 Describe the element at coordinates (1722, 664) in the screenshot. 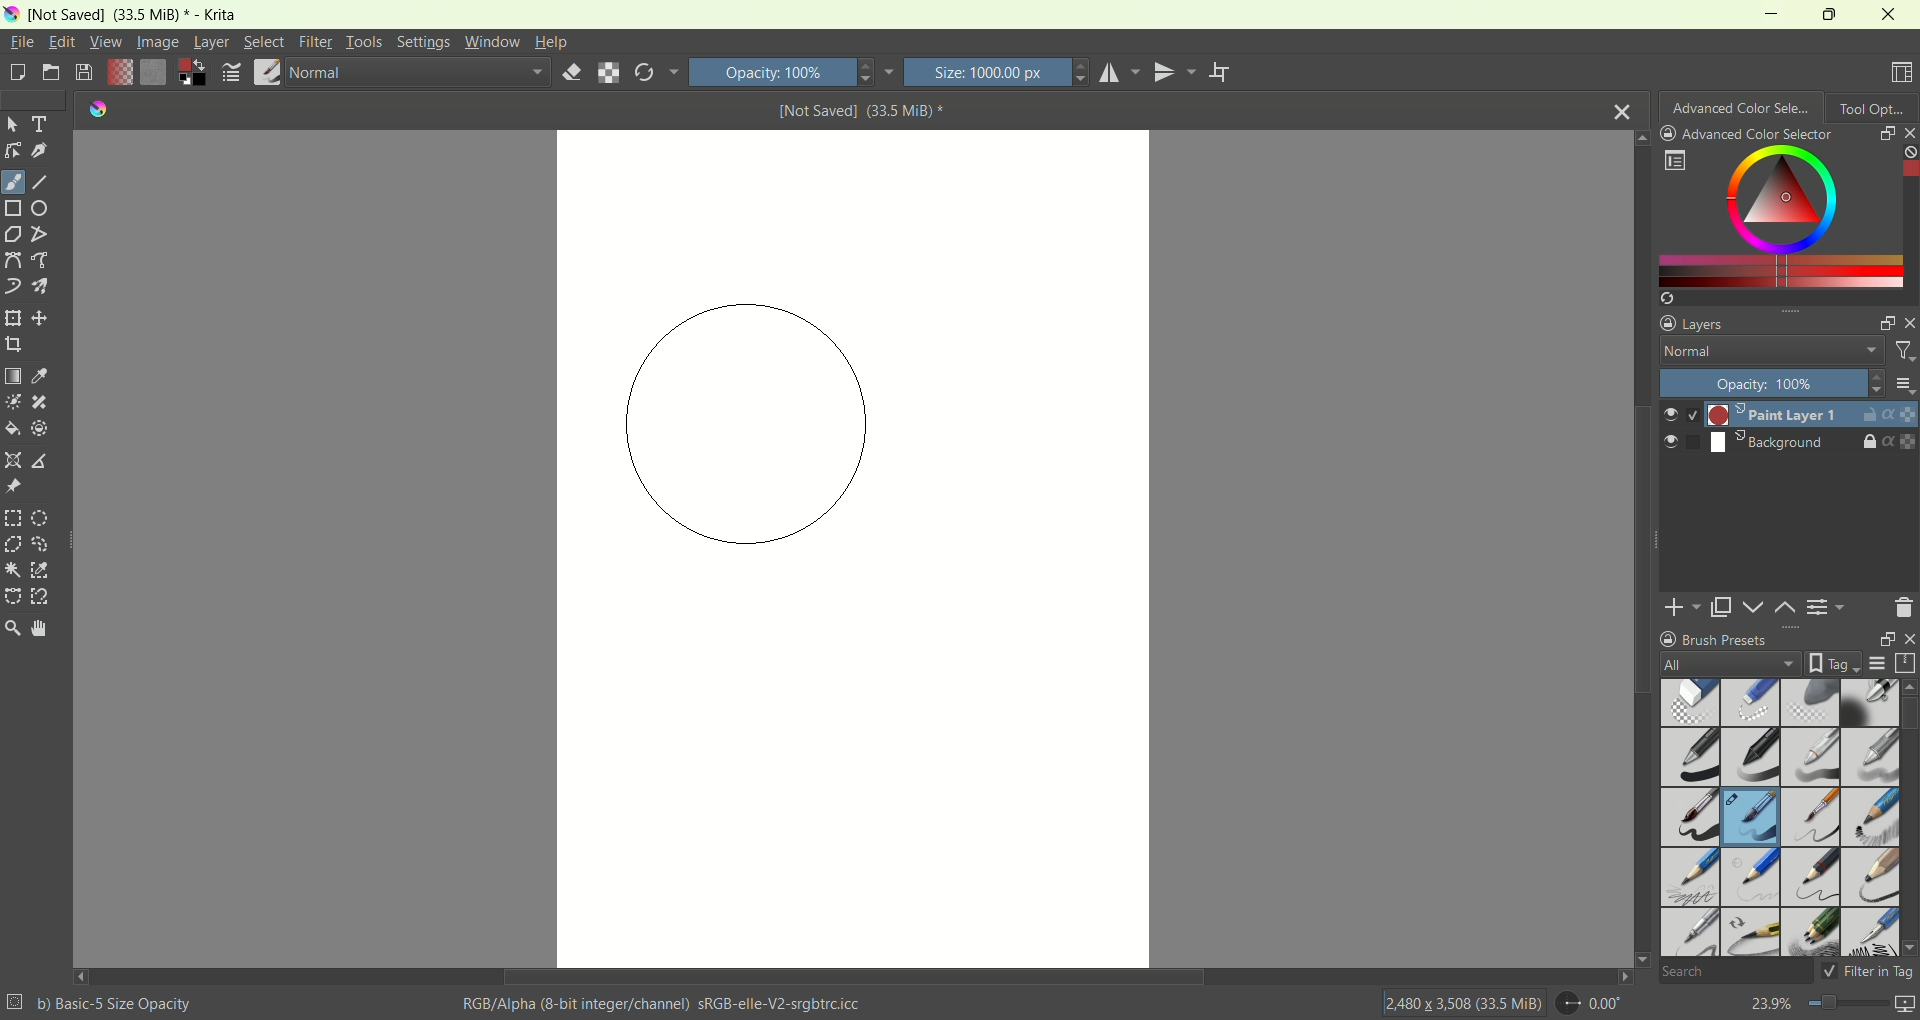

I see `all` at that location.